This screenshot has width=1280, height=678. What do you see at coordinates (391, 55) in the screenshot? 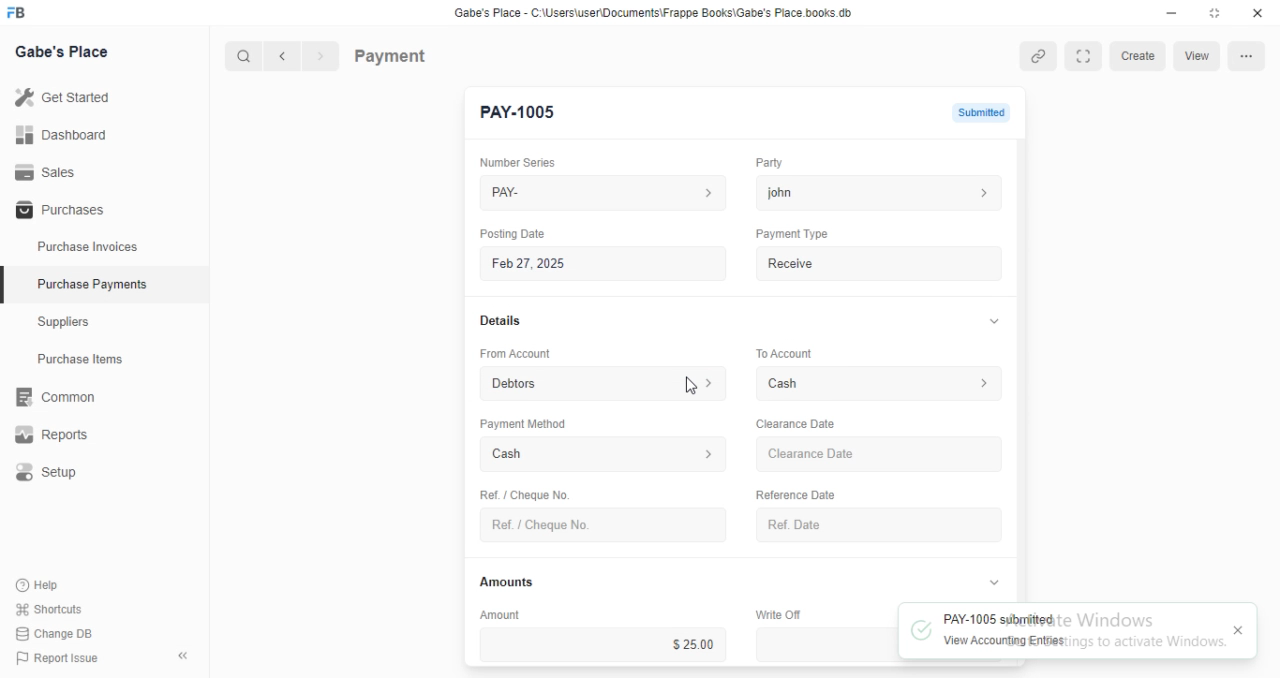
I see `Payment` at bounding box center [391, 55].